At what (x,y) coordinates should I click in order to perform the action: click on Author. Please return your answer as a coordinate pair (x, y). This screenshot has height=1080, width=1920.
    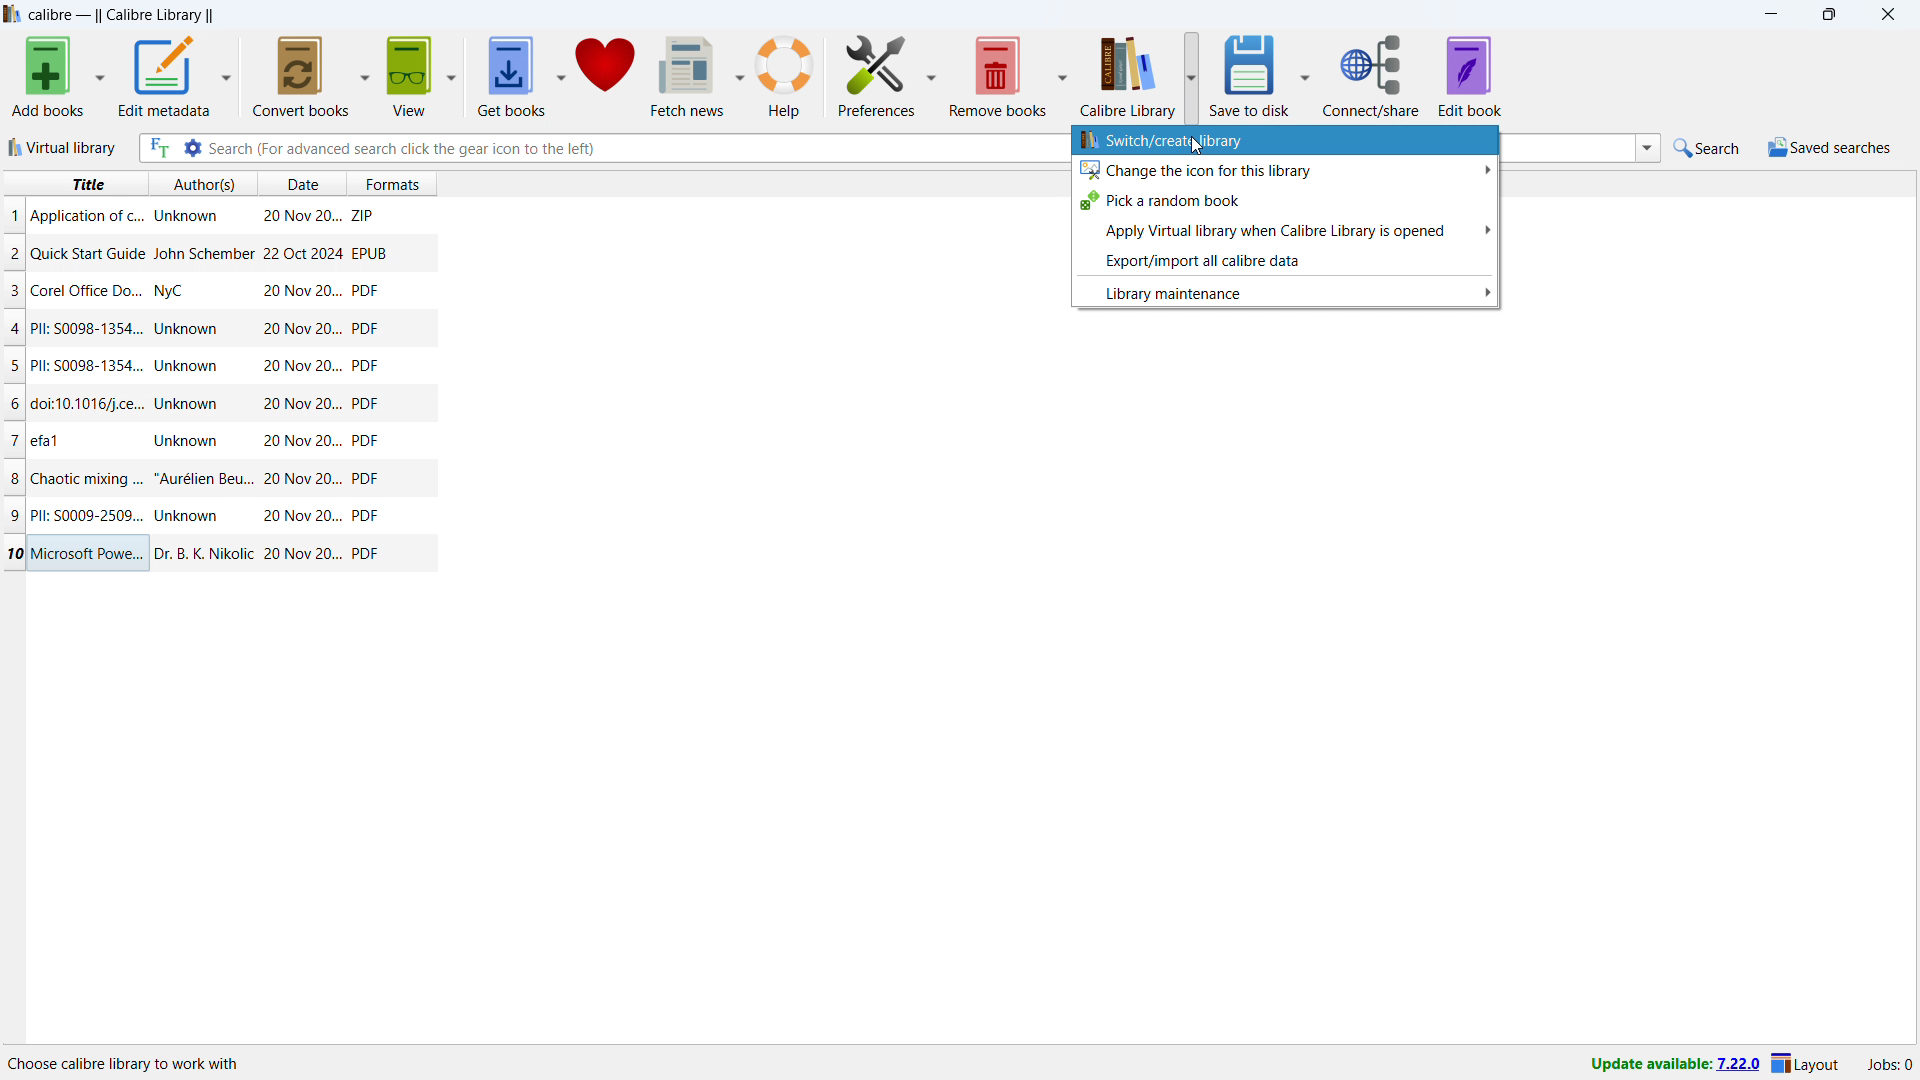
    Looking at the image, I should click on (186, 439).